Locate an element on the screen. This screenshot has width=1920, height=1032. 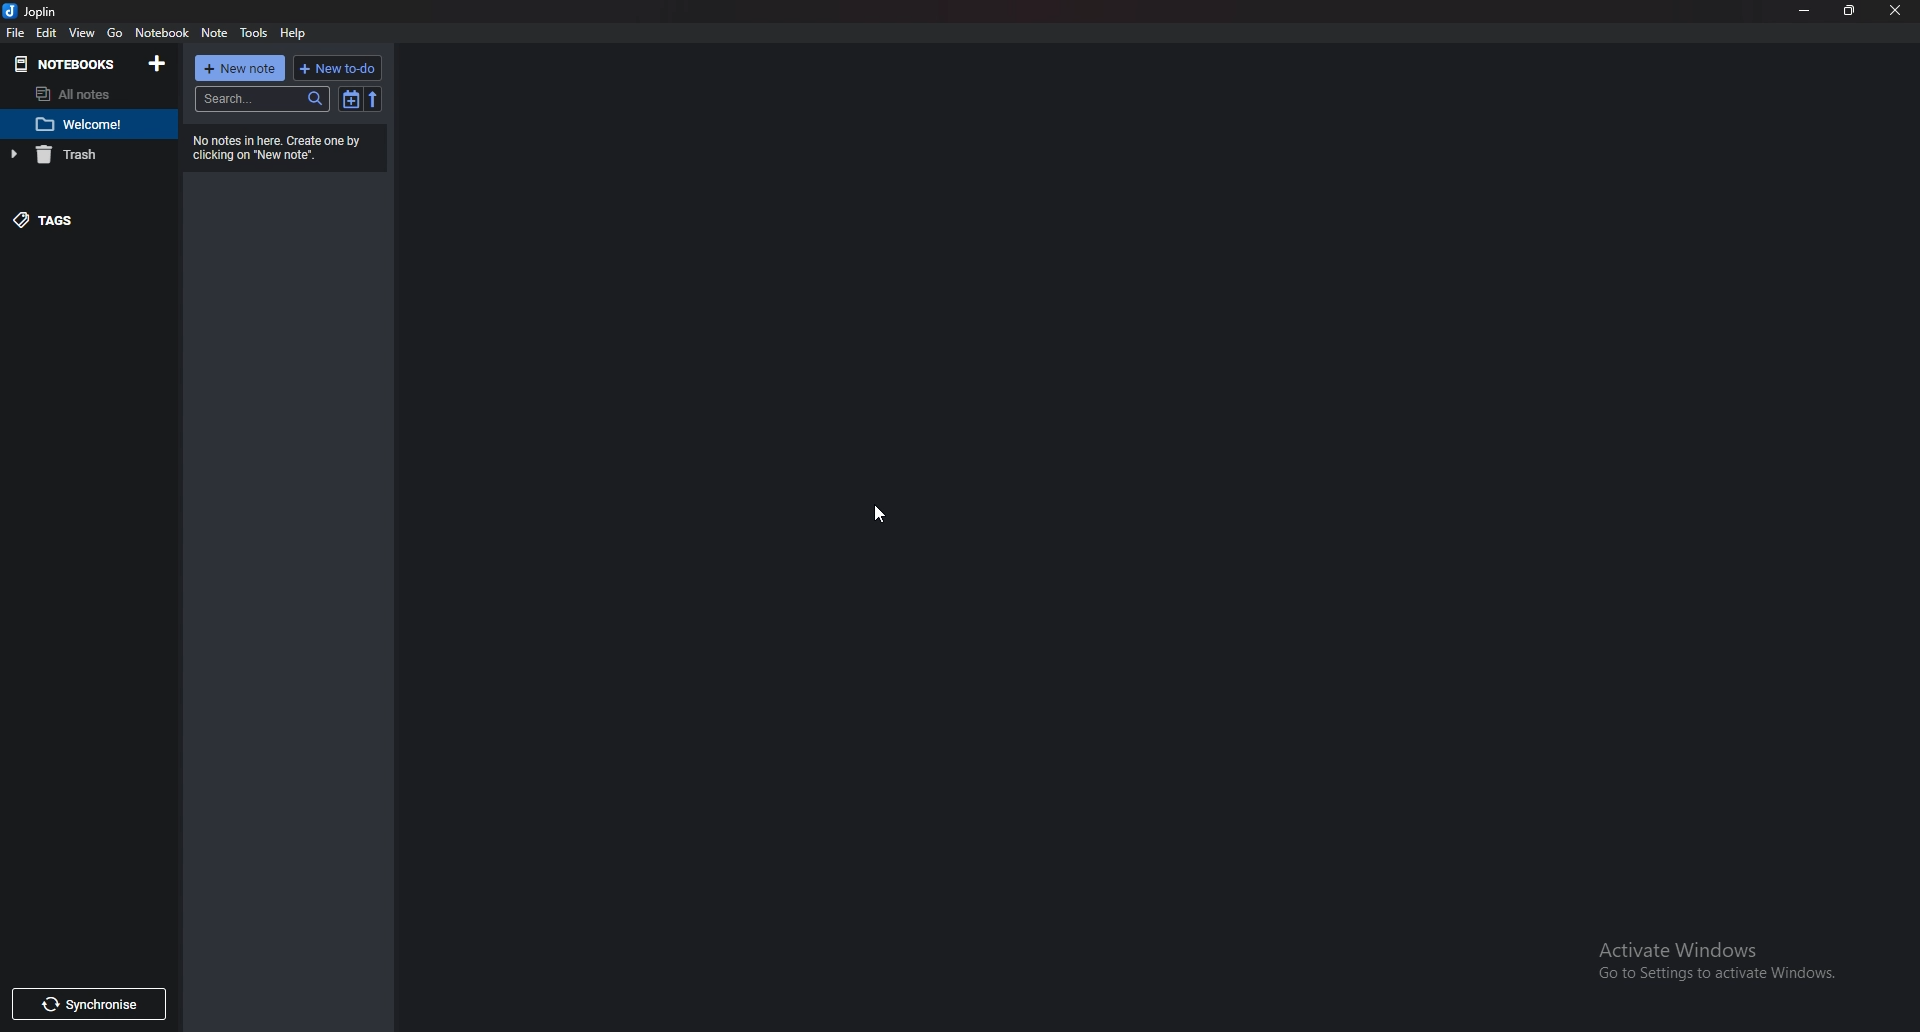
close is located at coordinates (1895, 10).